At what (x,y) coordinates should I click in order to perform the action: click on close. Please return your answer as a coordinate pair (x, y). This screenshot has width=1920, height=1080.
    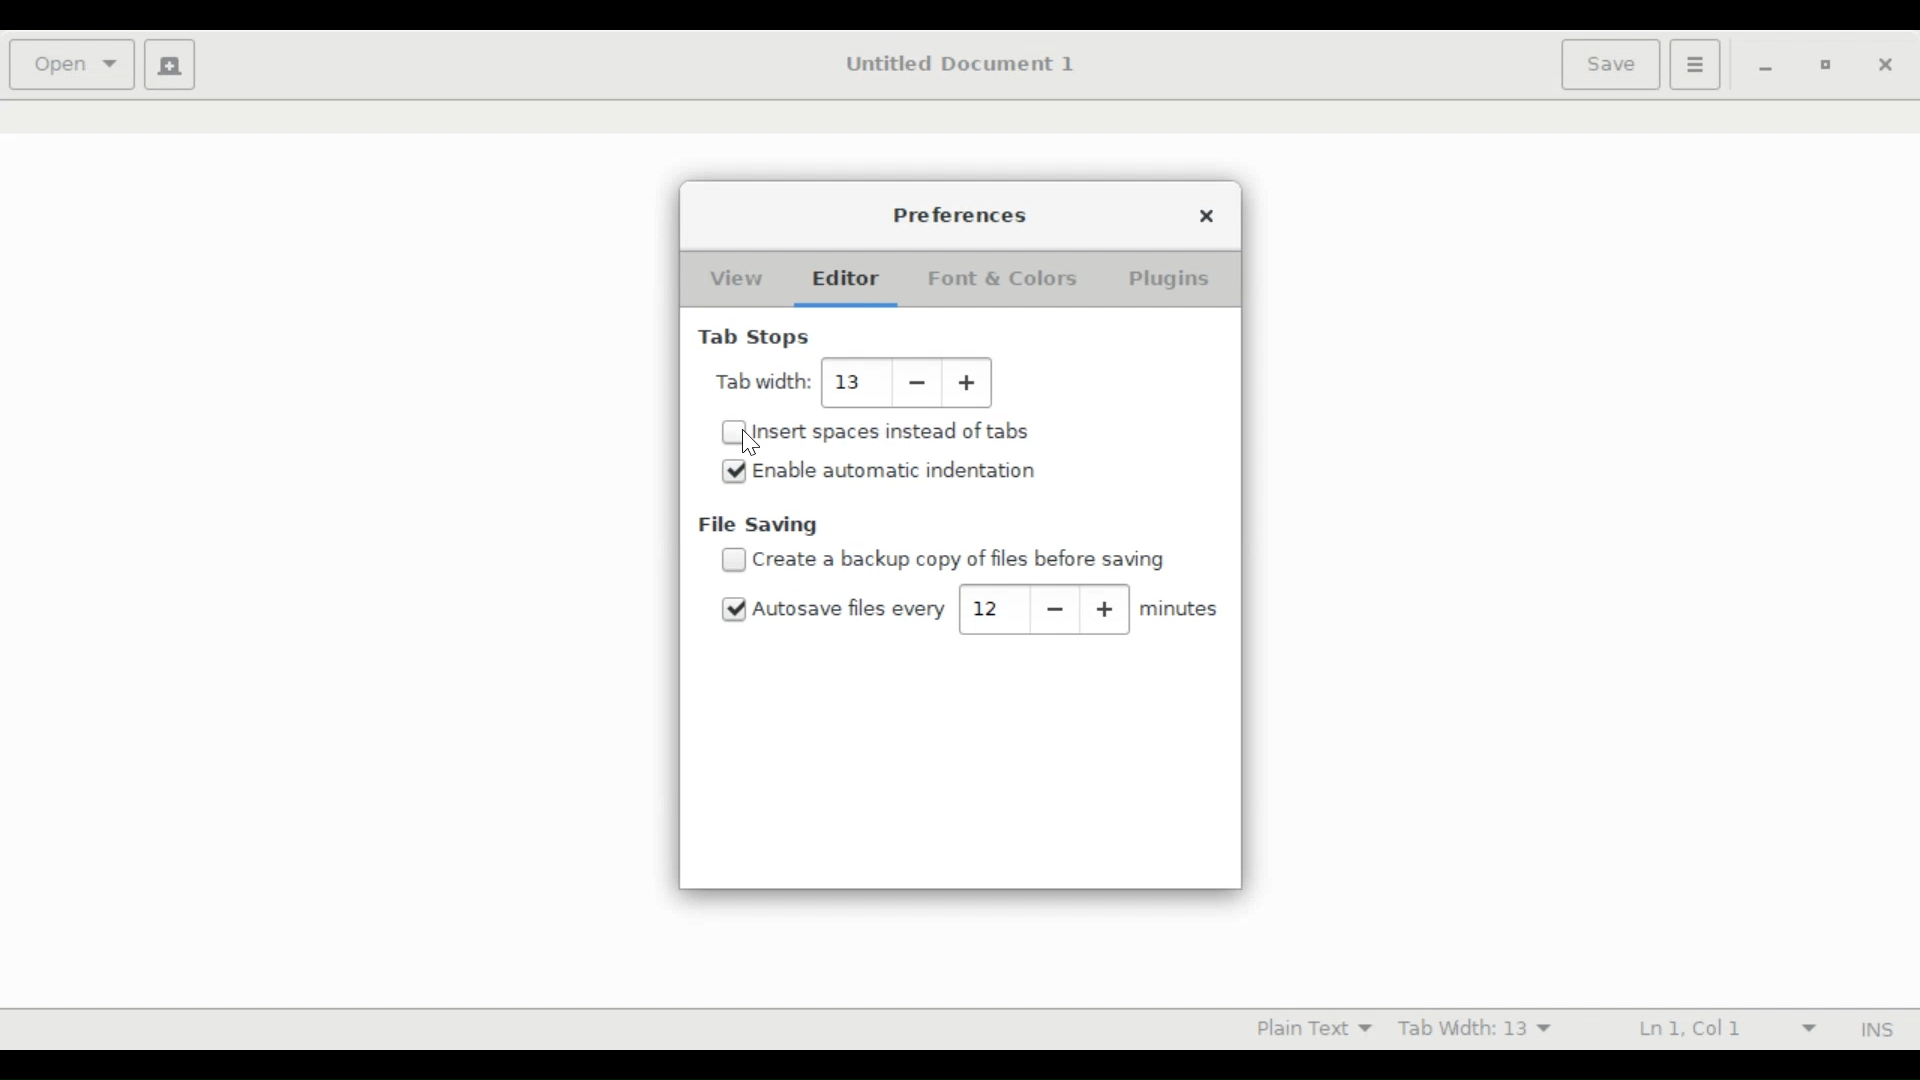
    Looking at the image, I should click on (1883, 63).